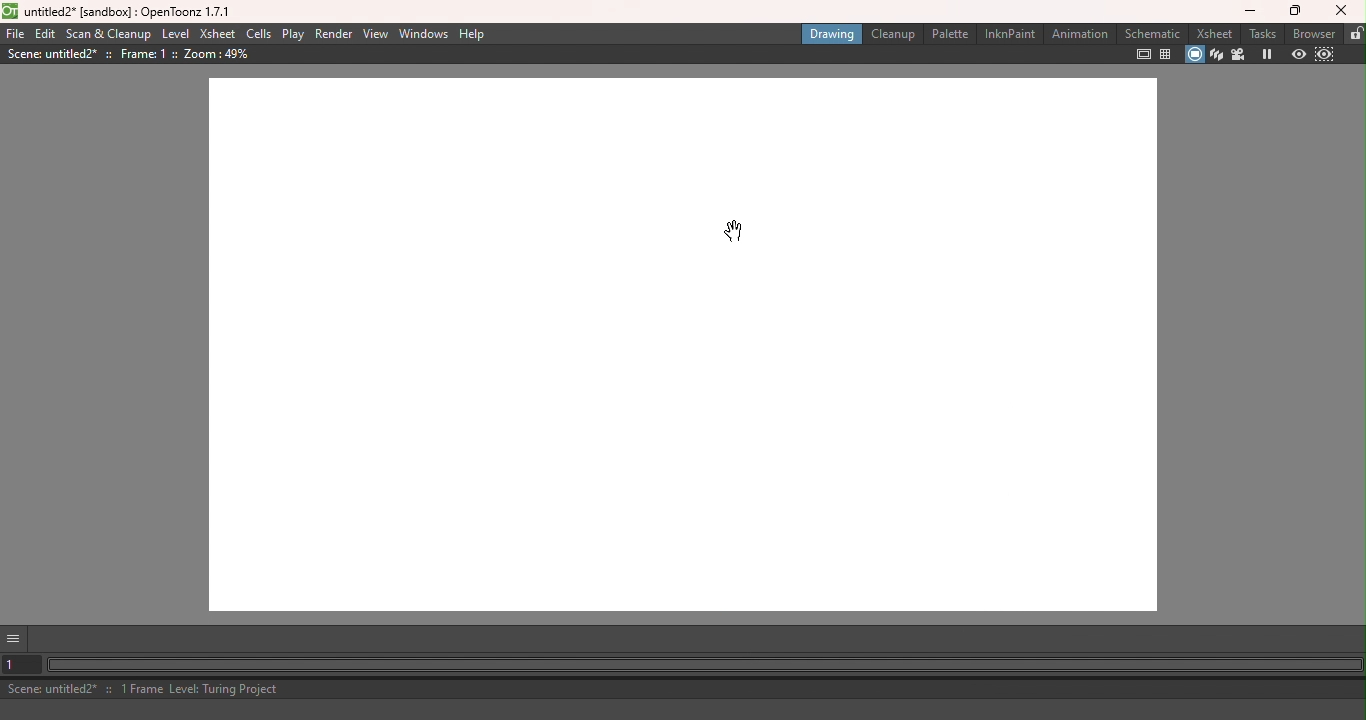 This screenshot has height=720, width=1366. Describe the element at coordinates (474, 35) in the screenshot. I see `Help` at that location.